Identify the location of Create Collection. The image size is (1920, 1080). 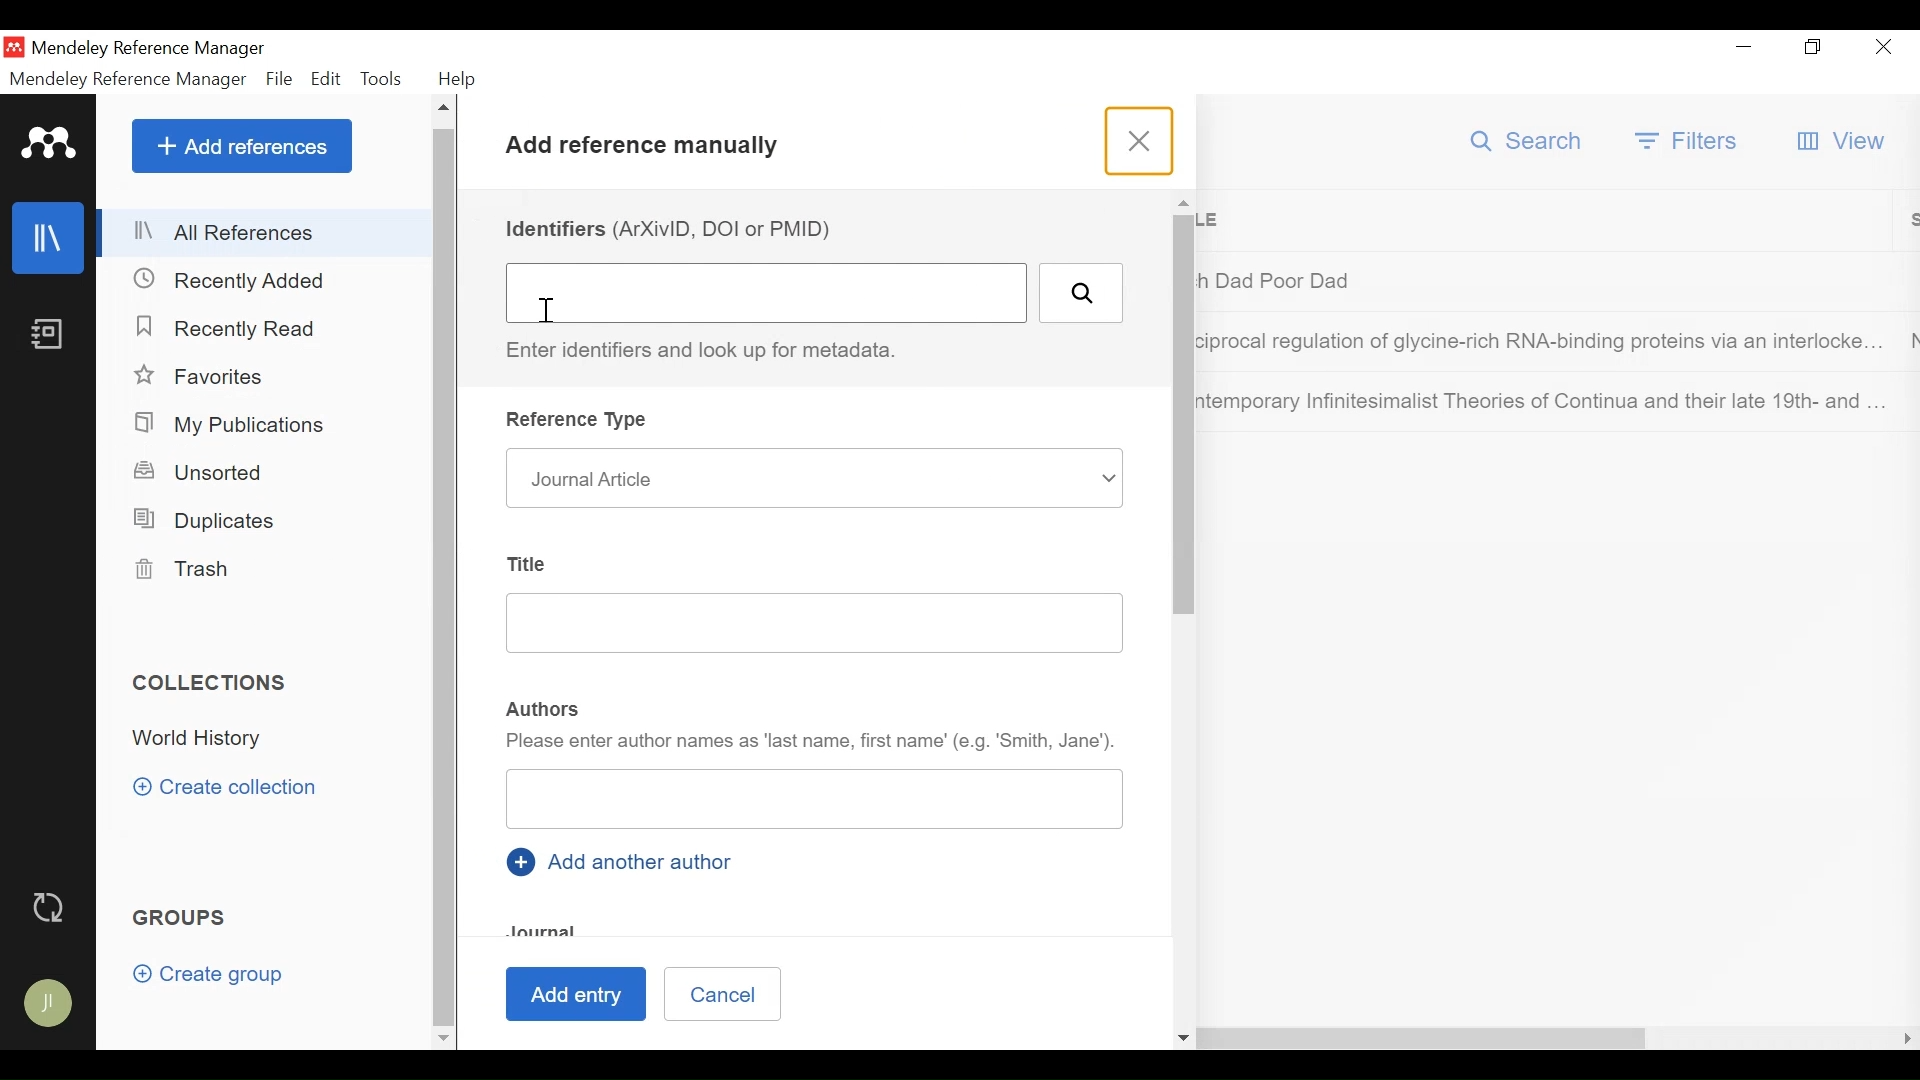
(232, 787).